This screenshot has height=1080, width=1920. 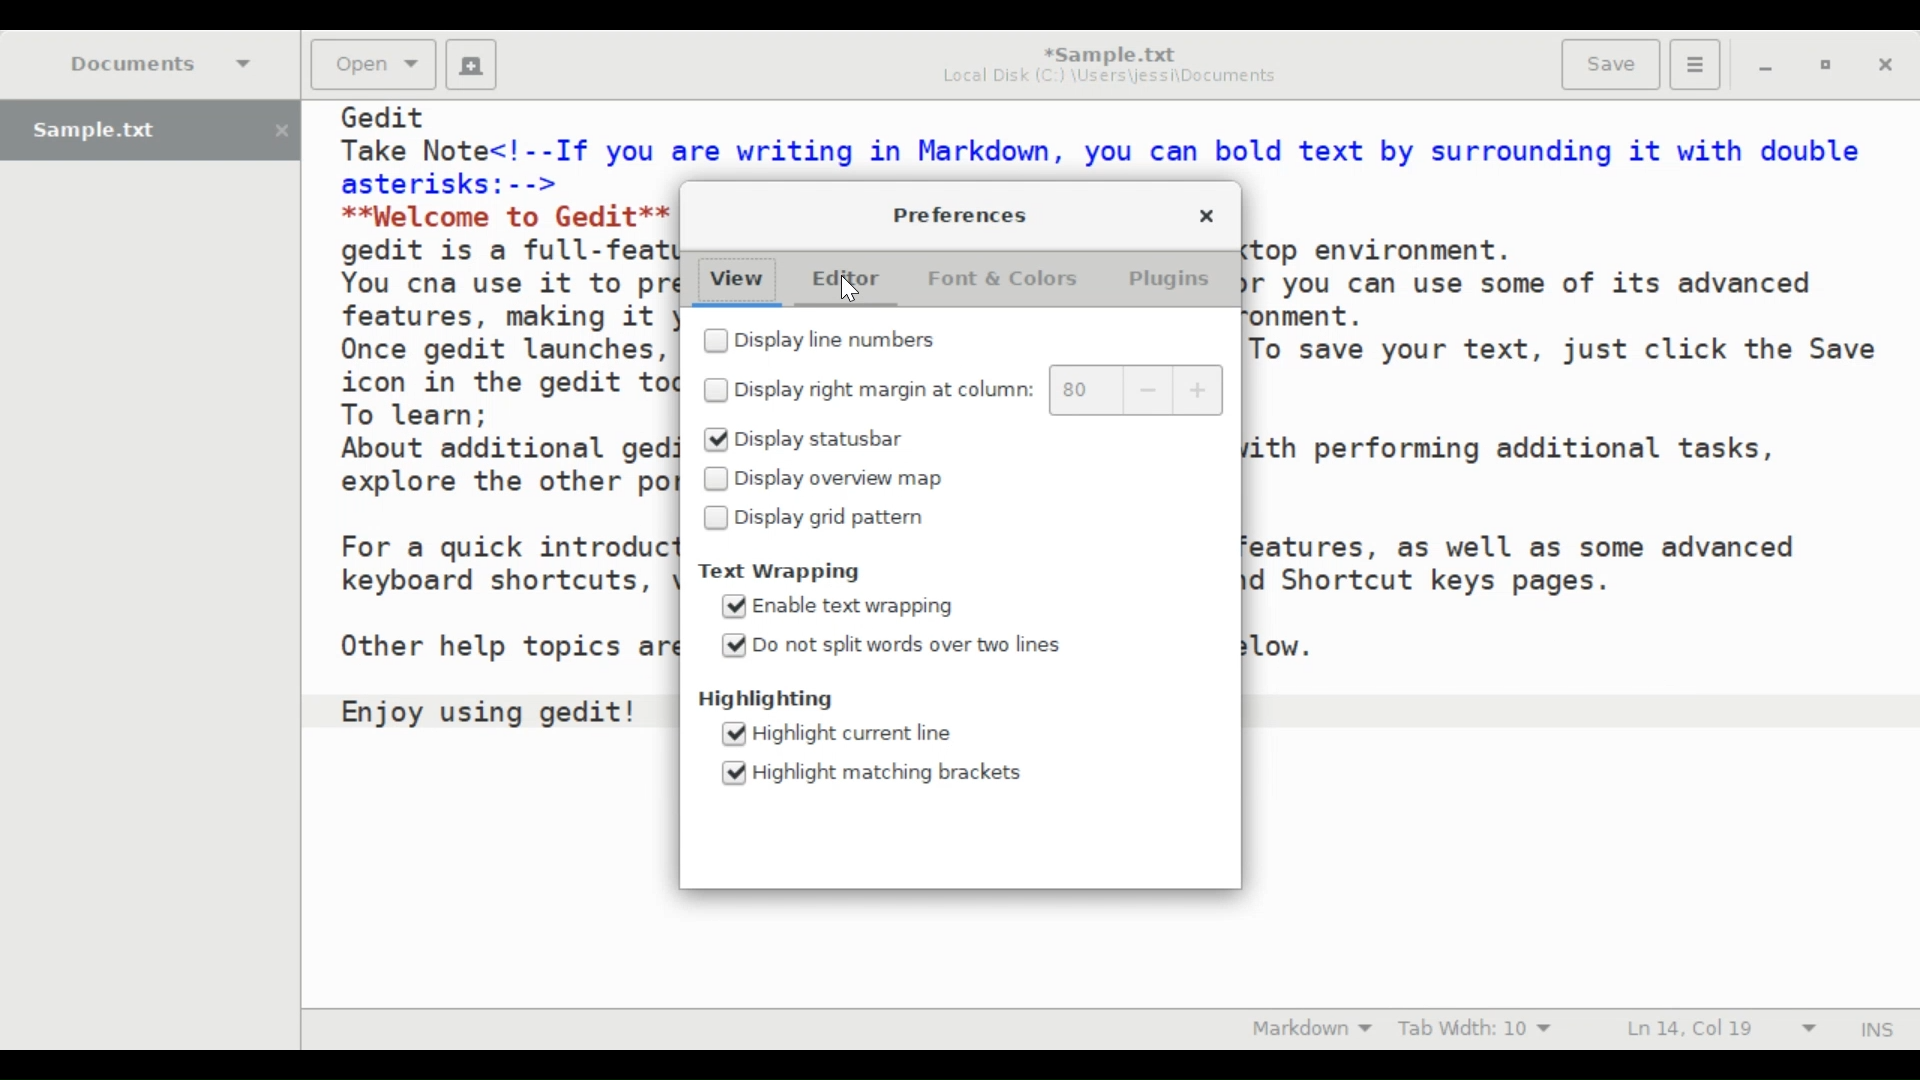 What do you see at coordinates (1109, 53) in the screenshot?
I see `*Sample.txt` at bounding box center [1109, 53].